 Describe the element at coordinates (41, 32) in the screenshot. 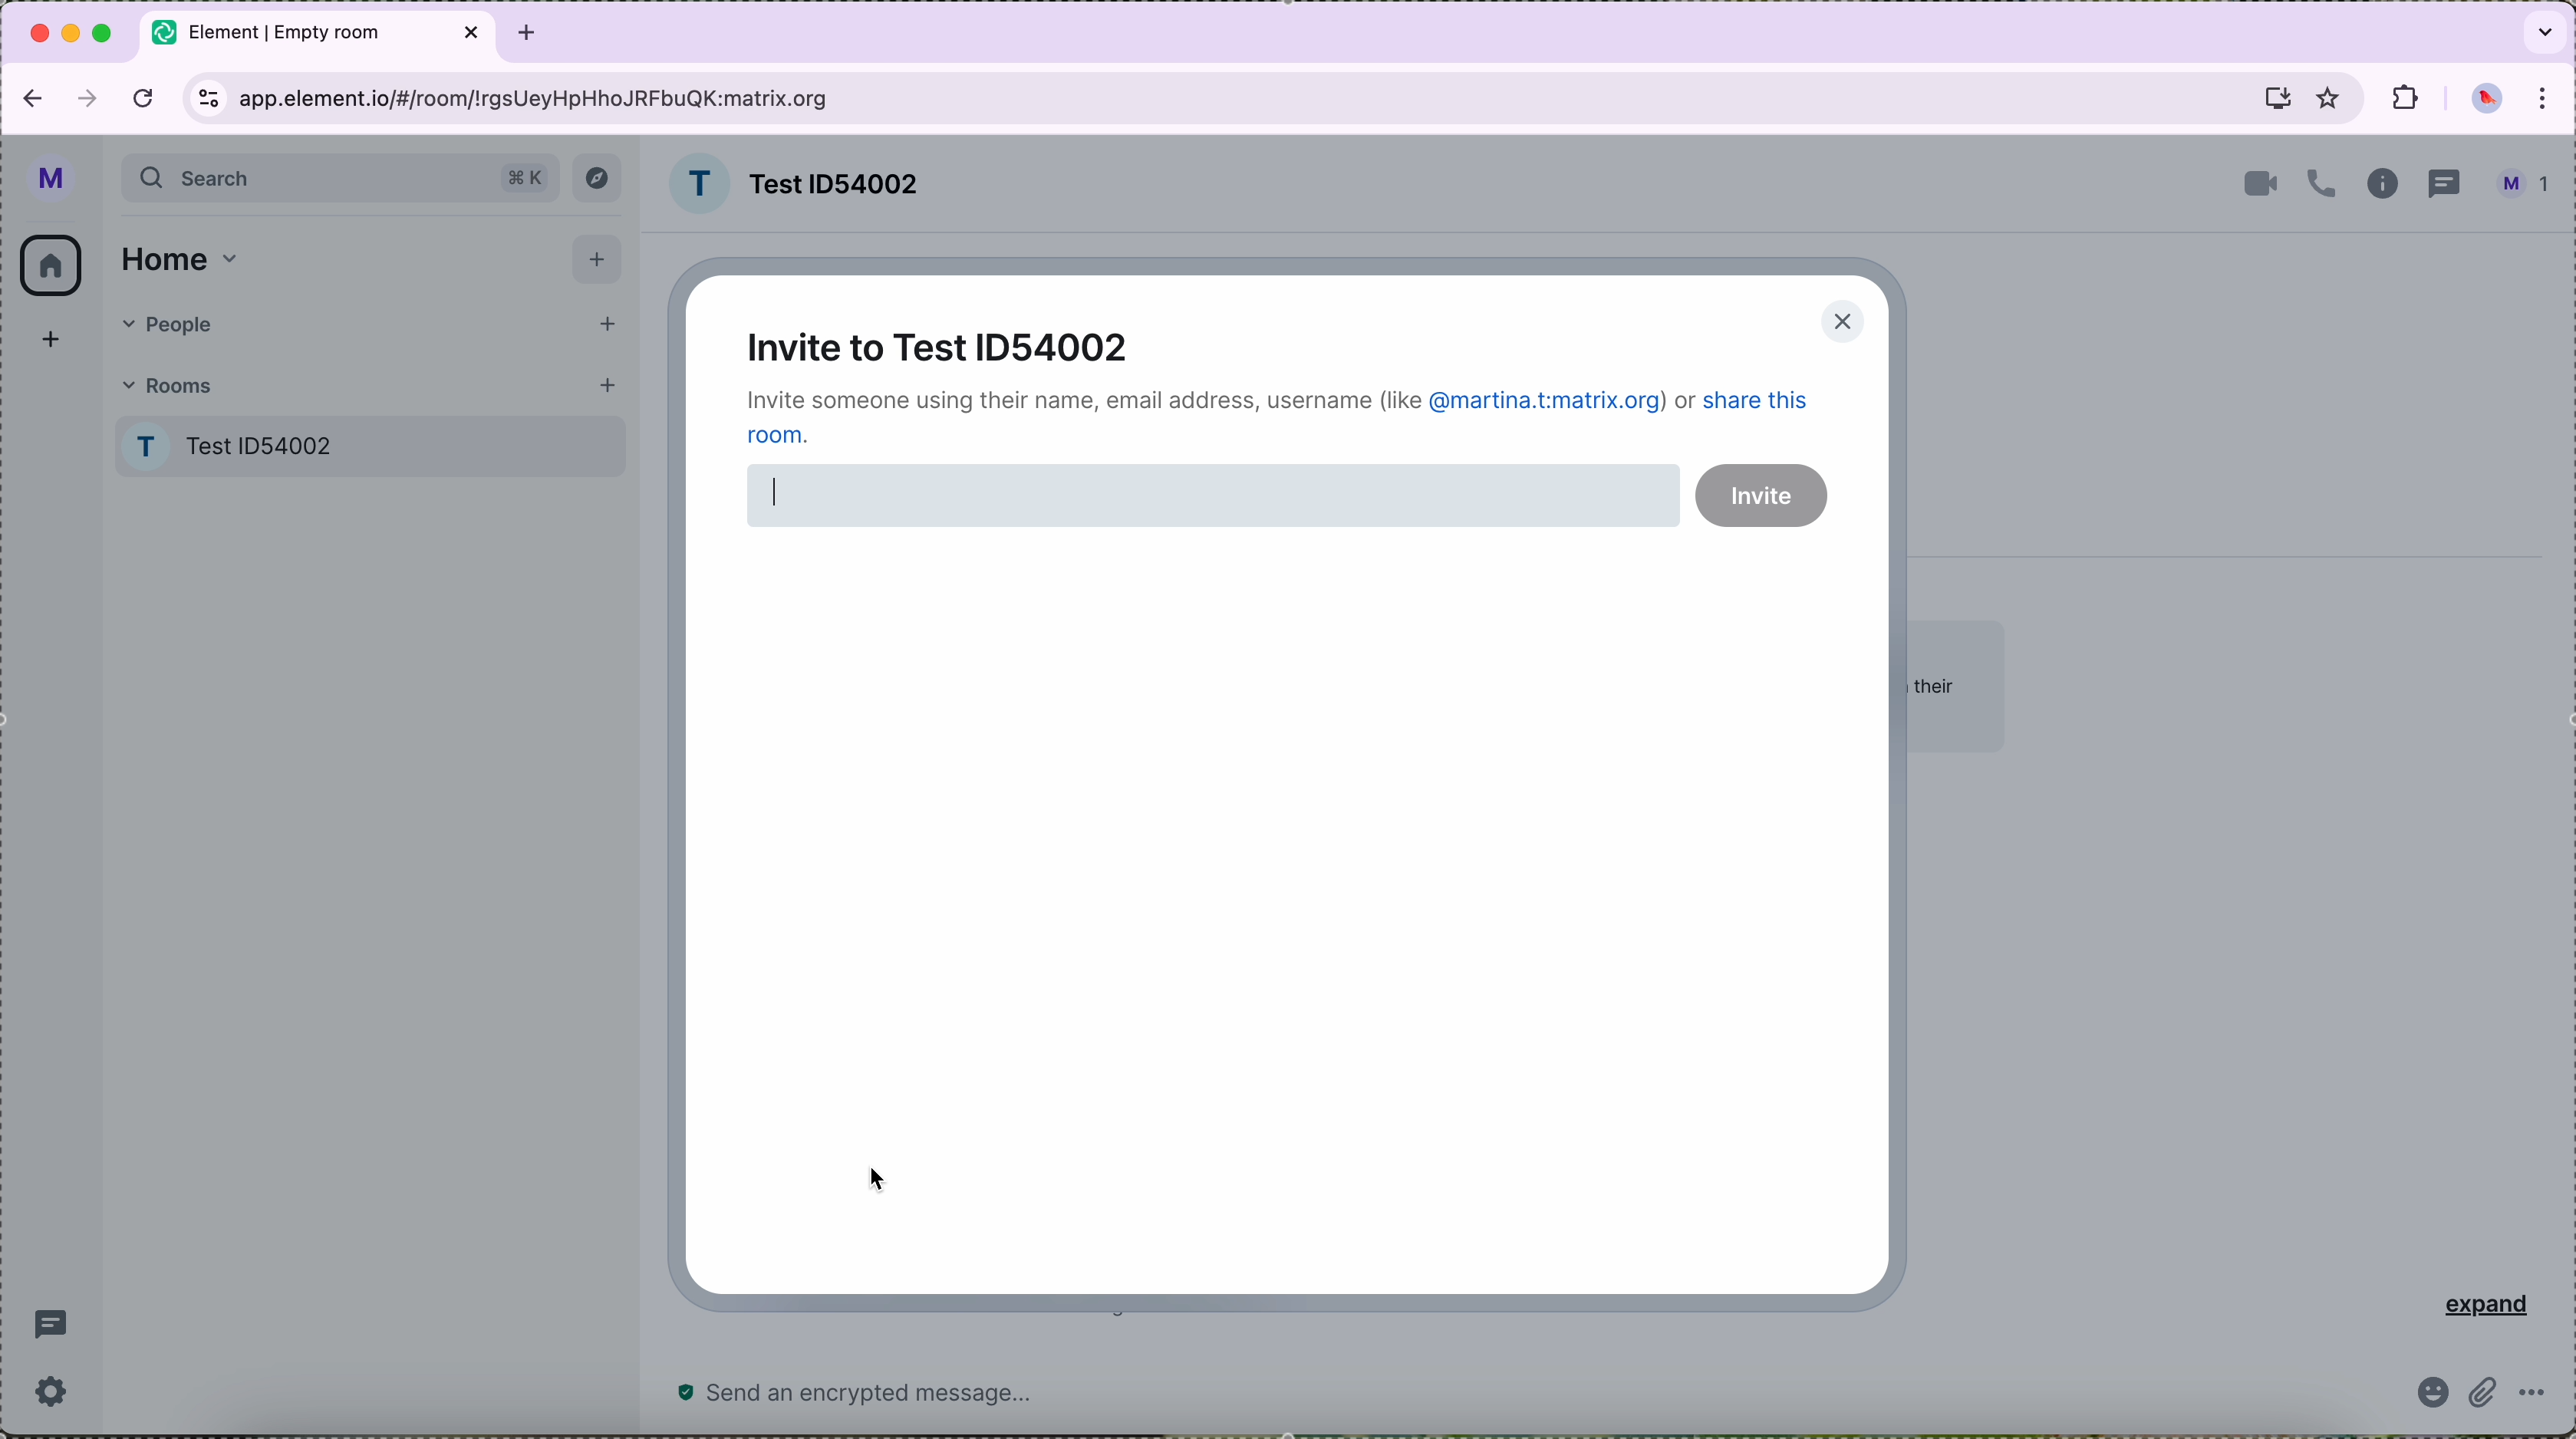

I see `close Google Chrome` at that location.